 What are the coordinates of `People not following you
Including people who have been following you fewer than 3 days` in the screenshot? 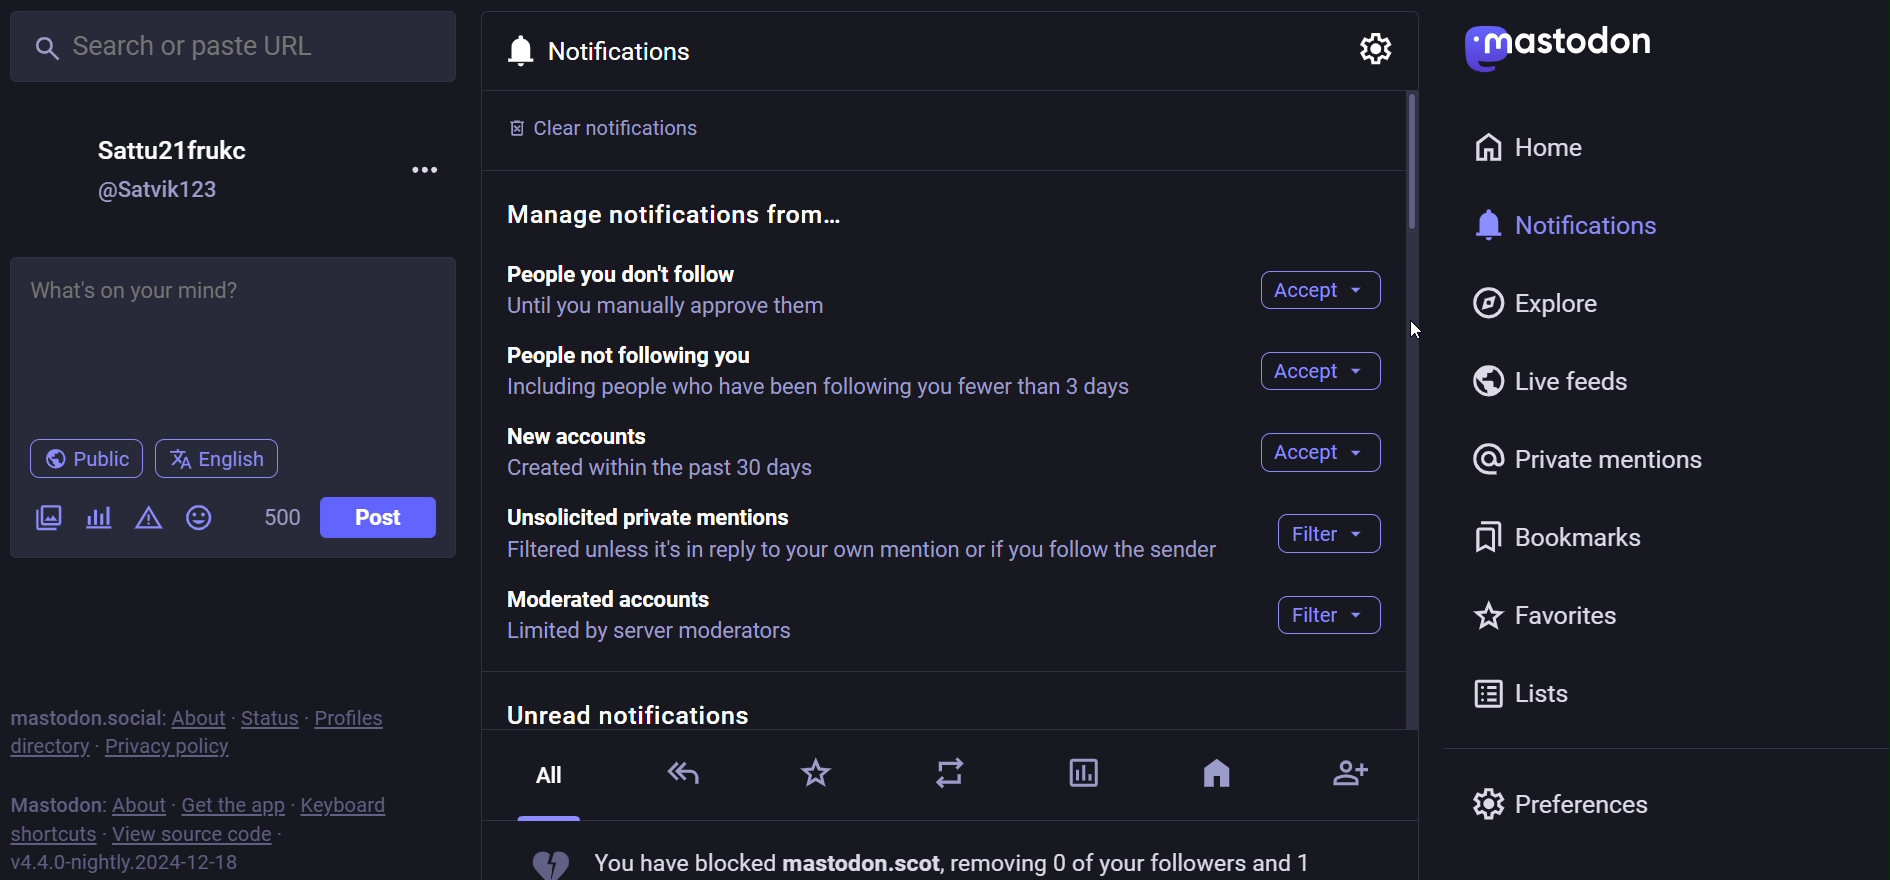 It's located at (826, 373).